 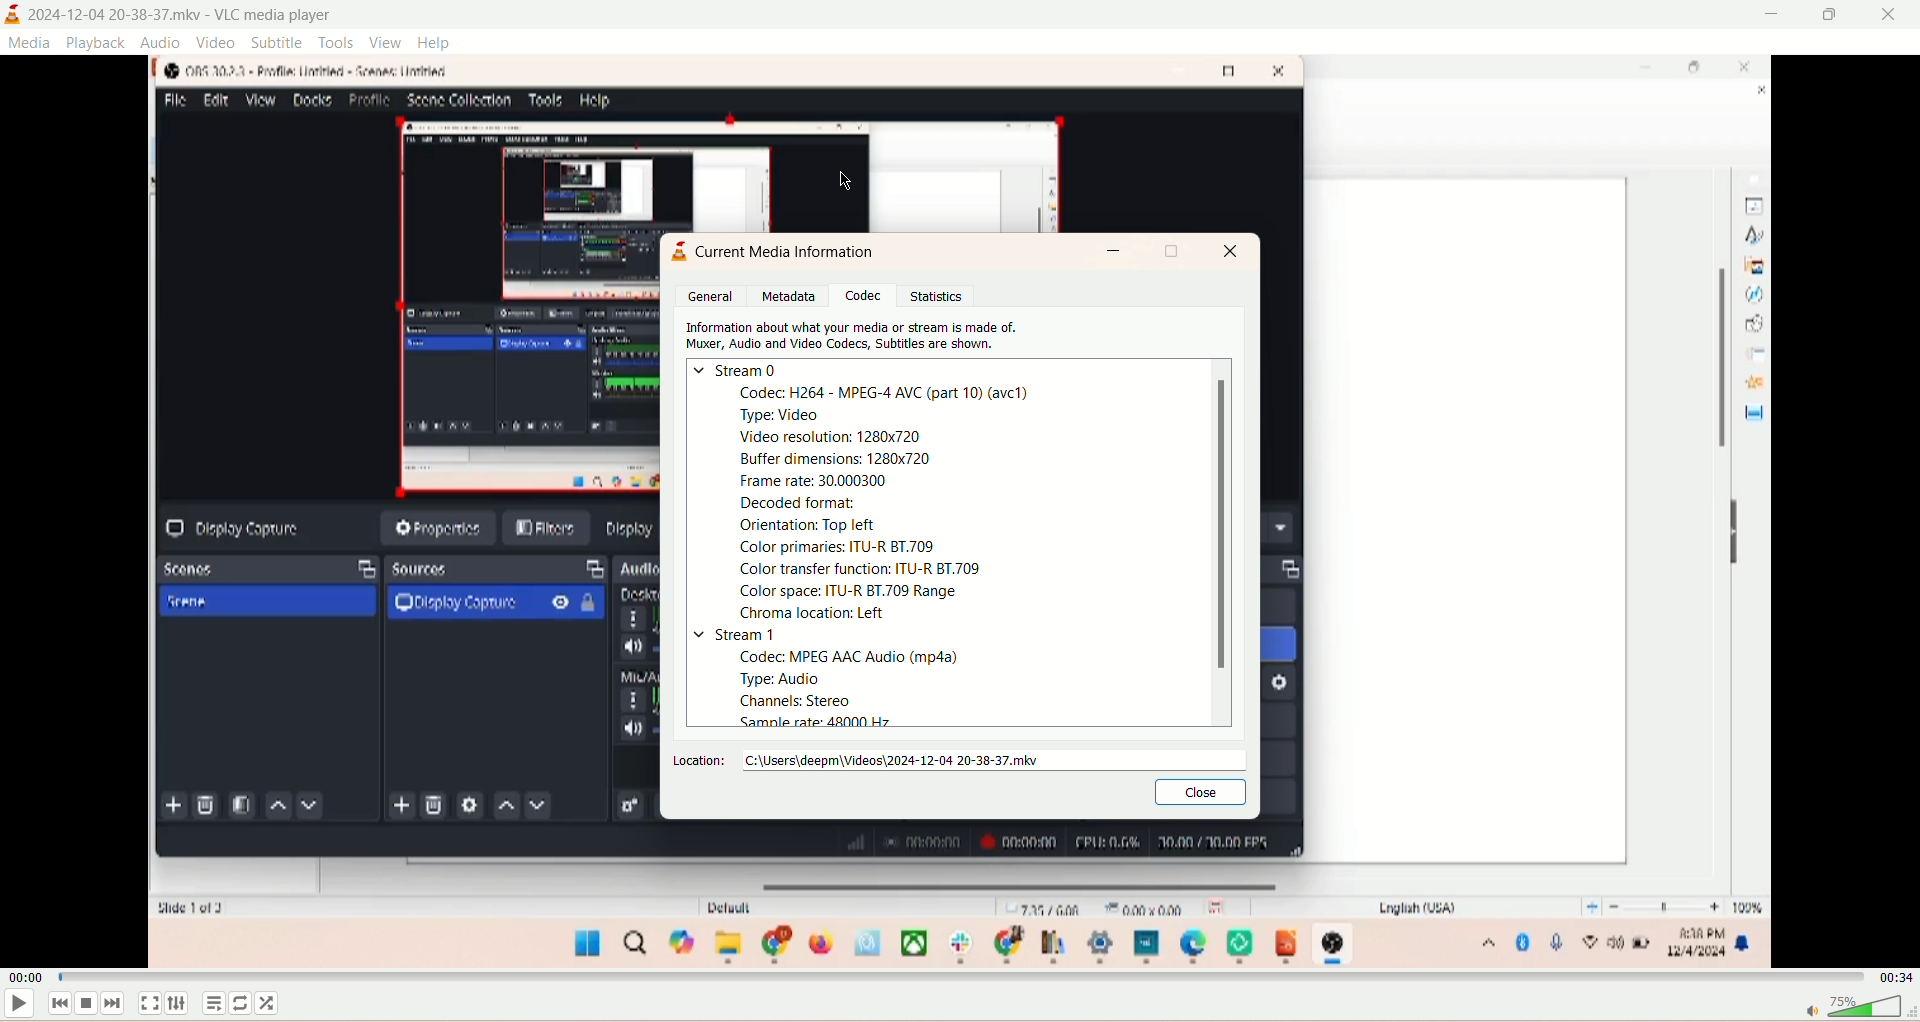 What do you see at coordinates (241, 1001) in the screenshot?
I see `loop` at bounding box center [241, 1001].